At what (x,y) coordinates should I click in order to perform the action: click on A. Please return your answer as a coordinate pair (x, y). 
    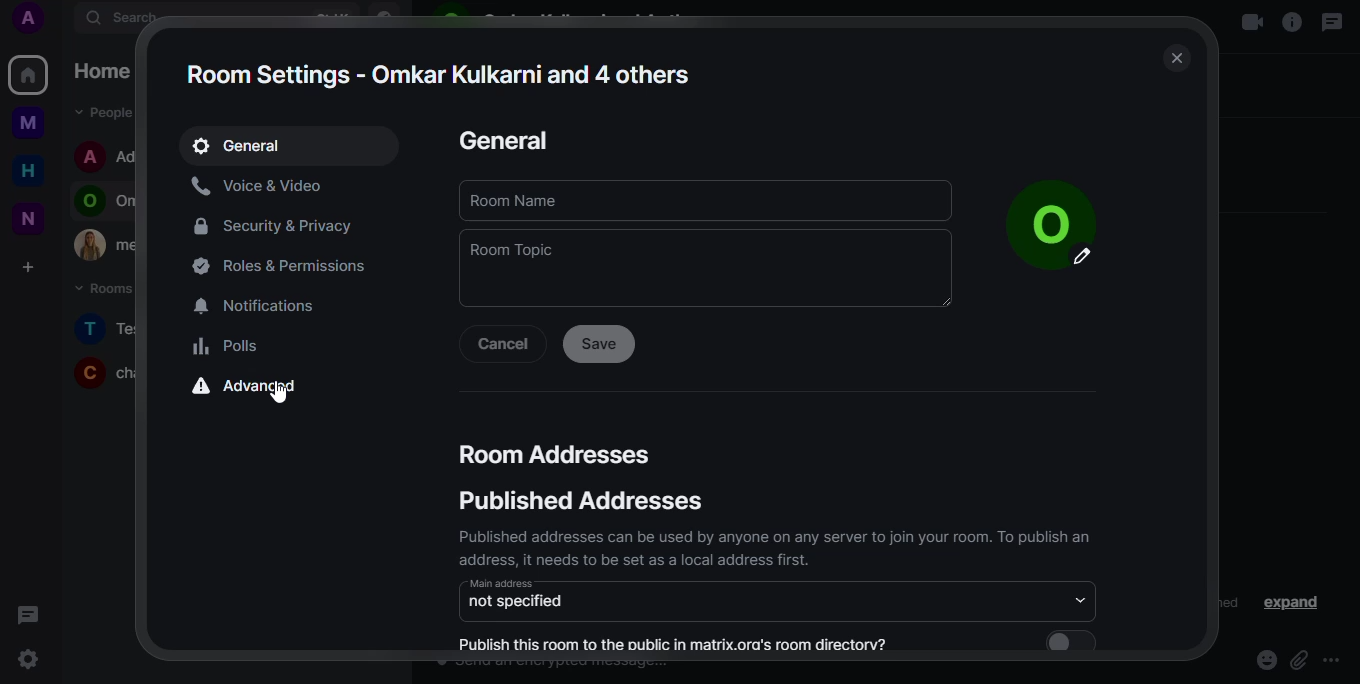
    Looking at the image, I should click on (36, 21).